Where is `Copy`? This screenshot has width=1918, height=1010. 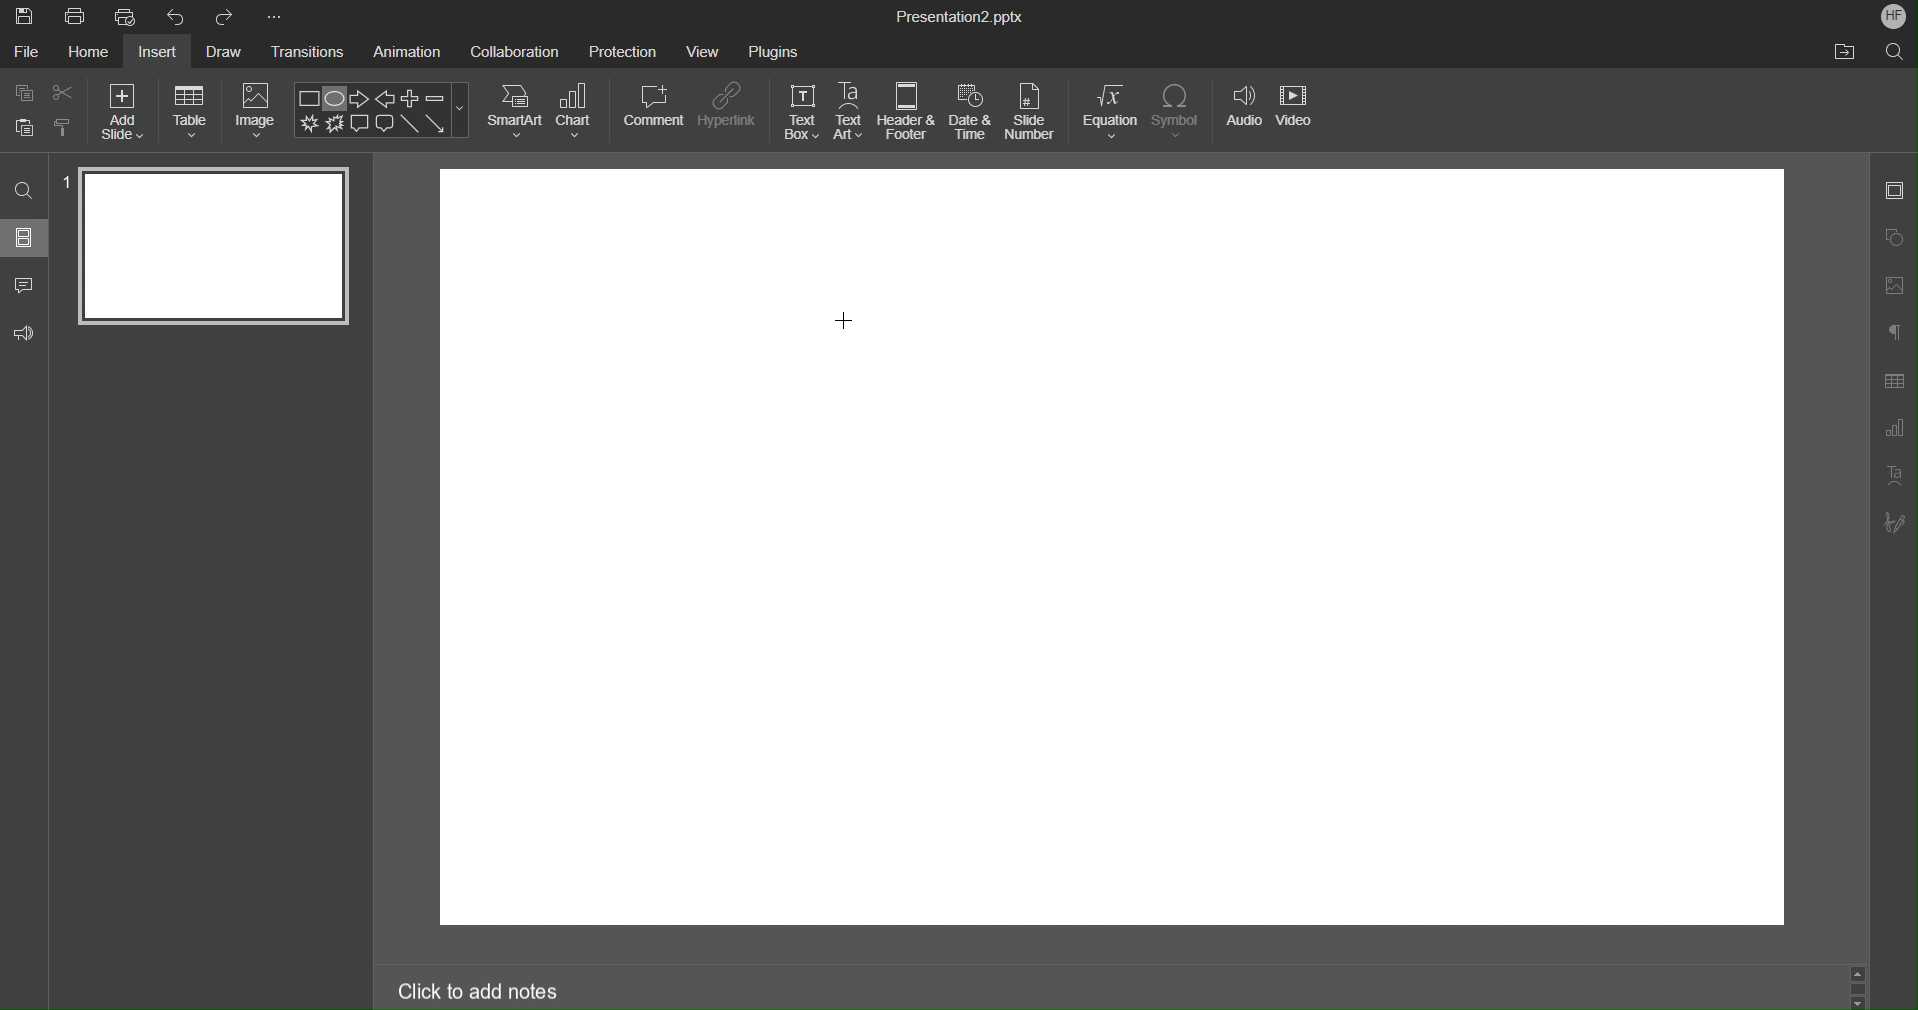
Copy is located at coordinates (22, 92).